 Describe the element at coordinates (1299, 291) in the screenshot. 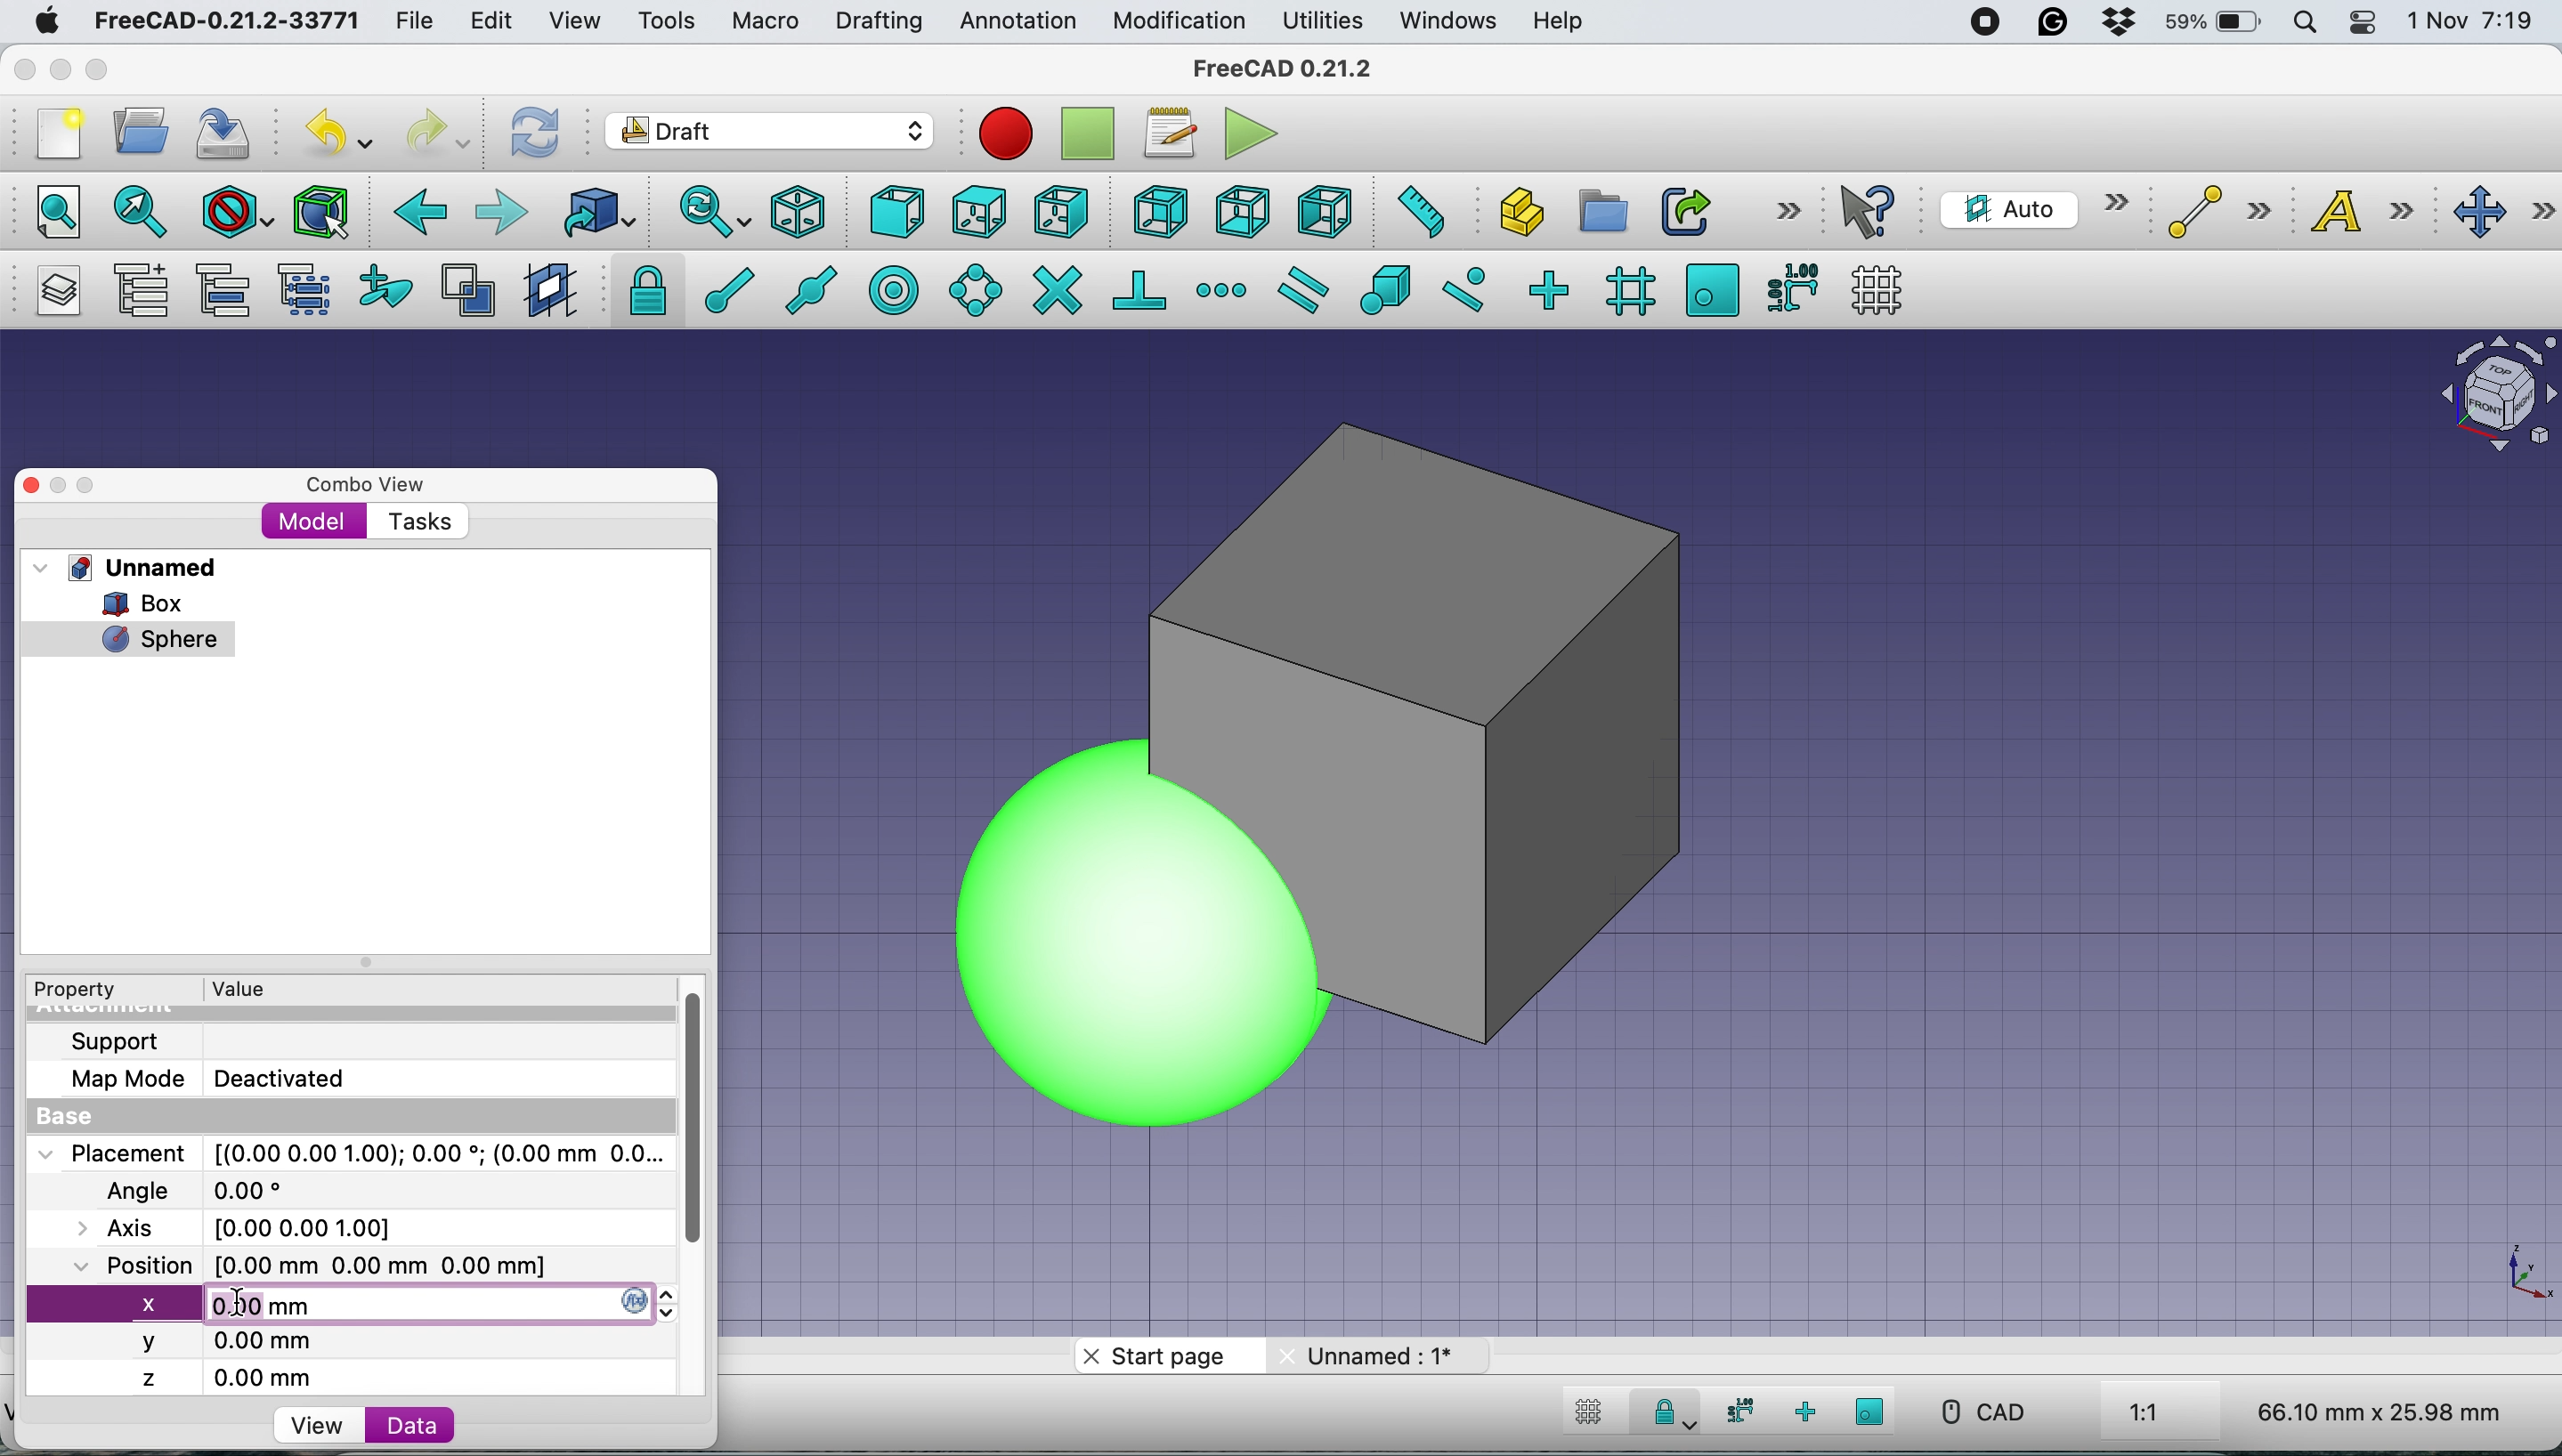

I see `snap parallel` at that location.